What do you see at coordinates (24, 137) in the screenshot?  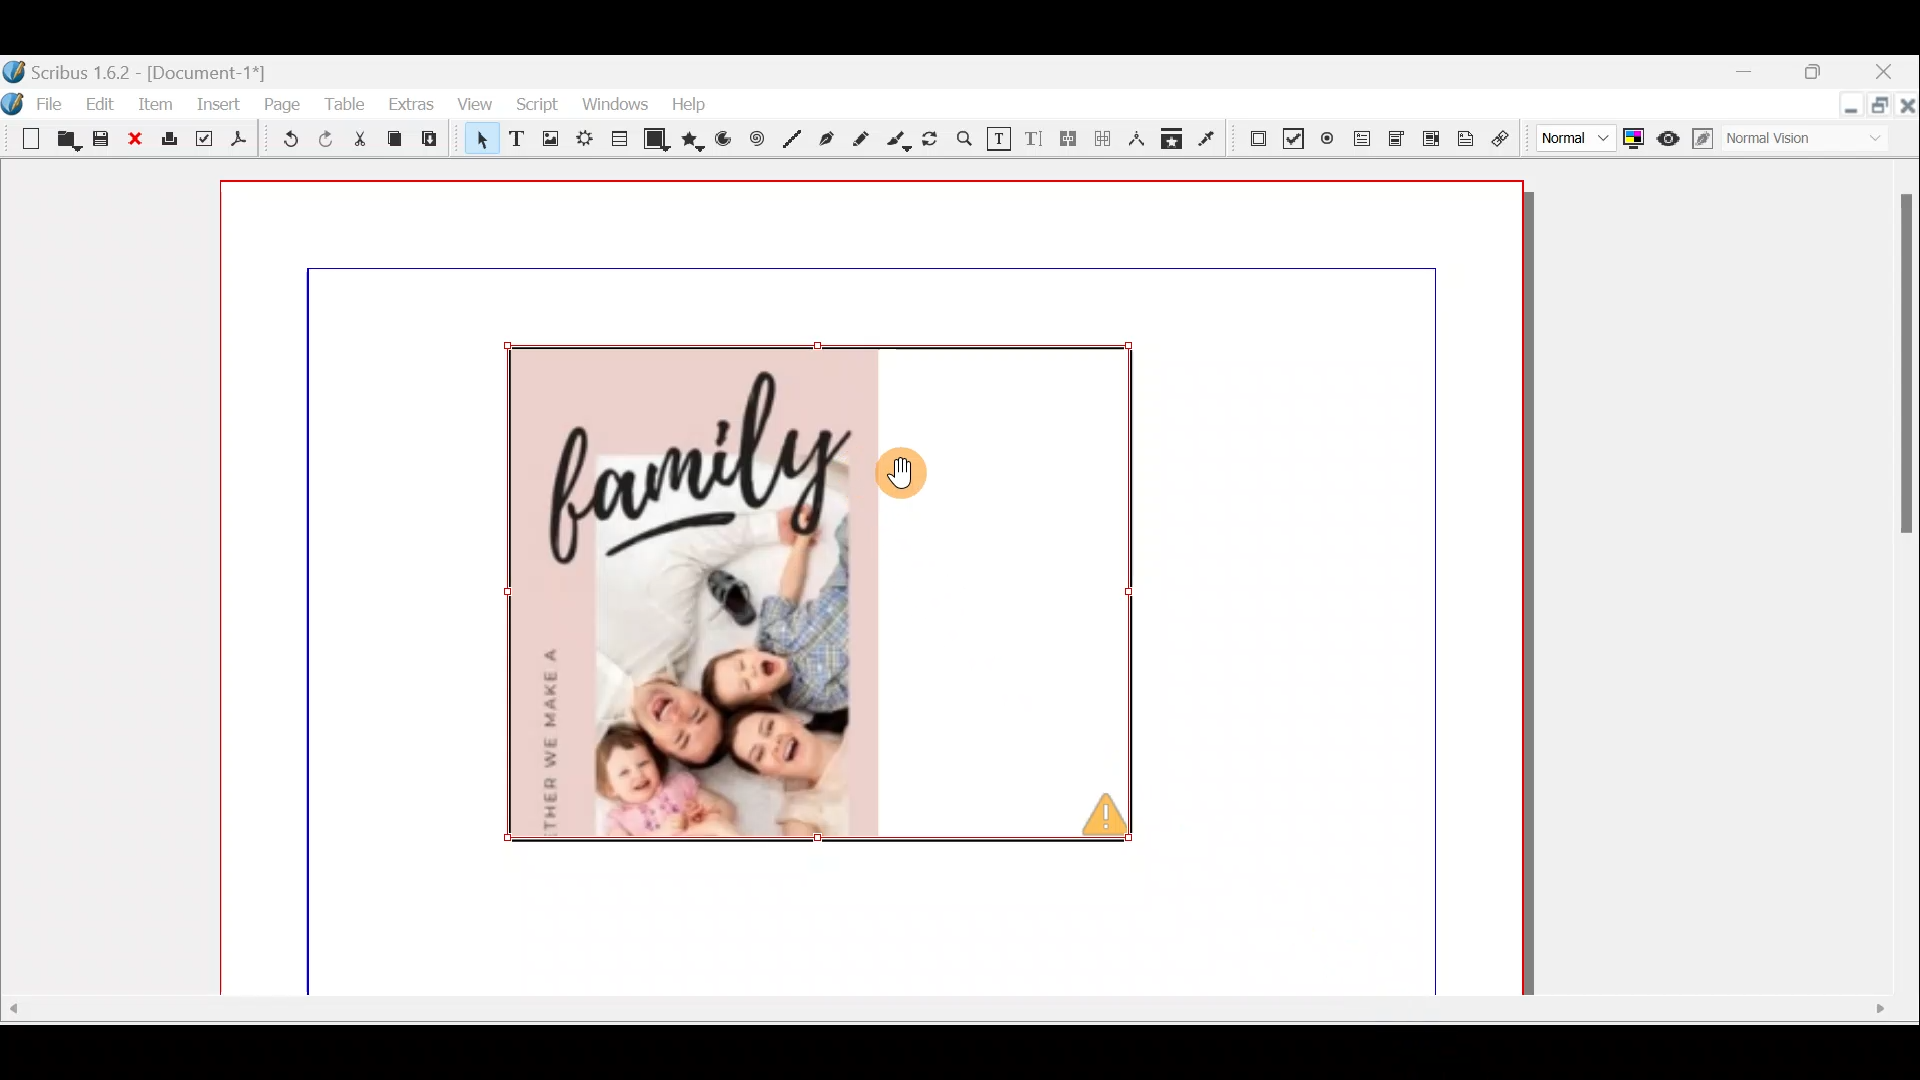 I see `New` at bounding box center [24, 137].